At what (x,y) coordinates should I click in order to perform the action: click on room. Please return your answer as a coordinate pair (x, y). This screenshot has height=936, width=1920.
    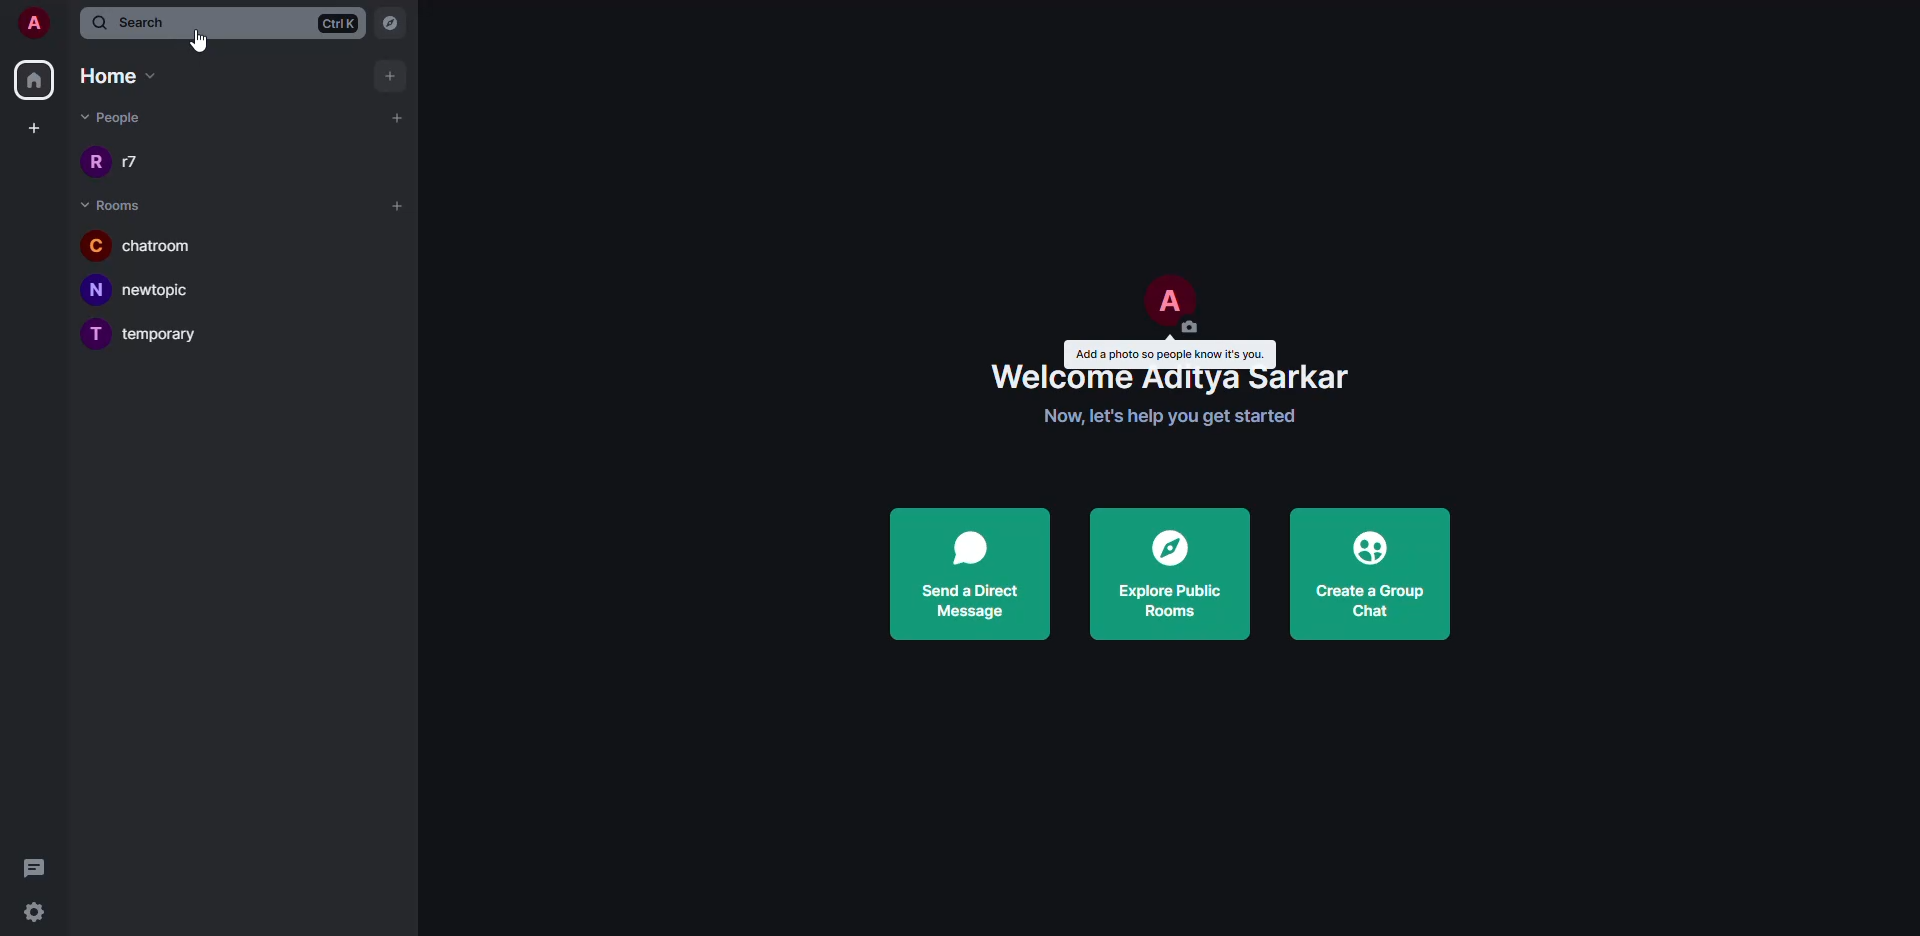
    Looking at the image, I should click on (150, 291).